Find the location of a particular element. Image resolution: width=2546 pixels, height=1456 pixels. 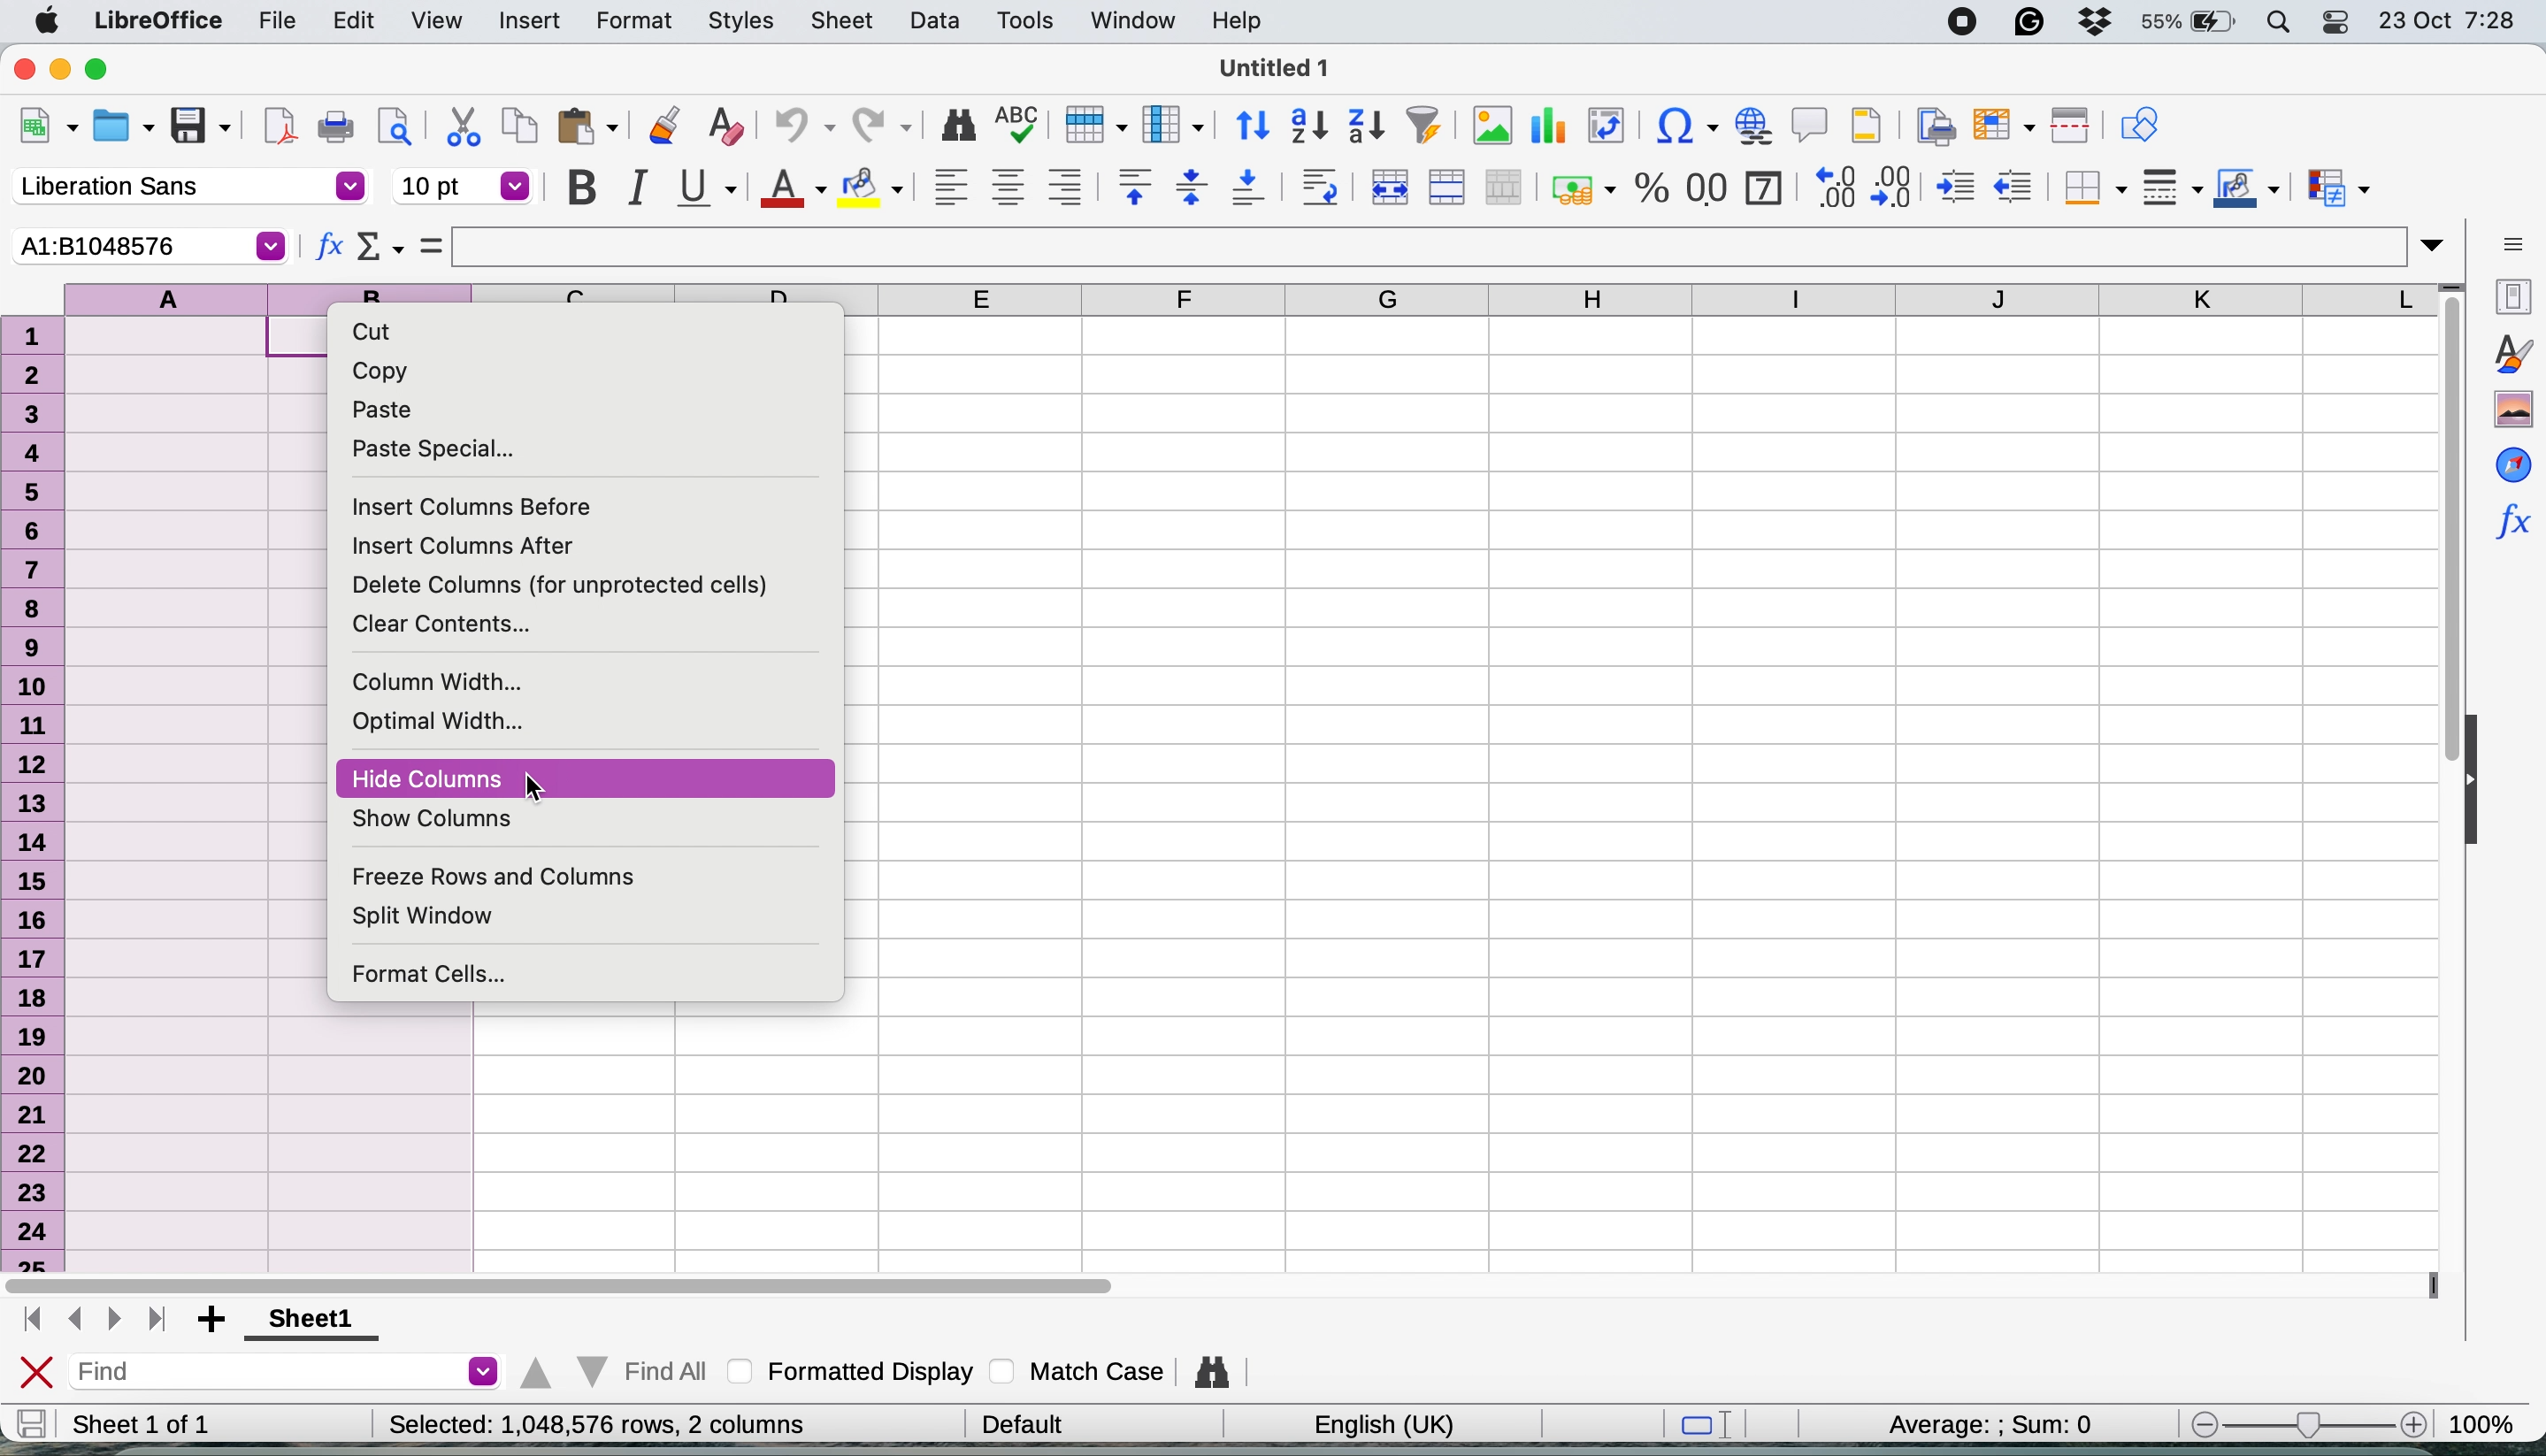

spotlight search is located at coordinates (2275, 22).